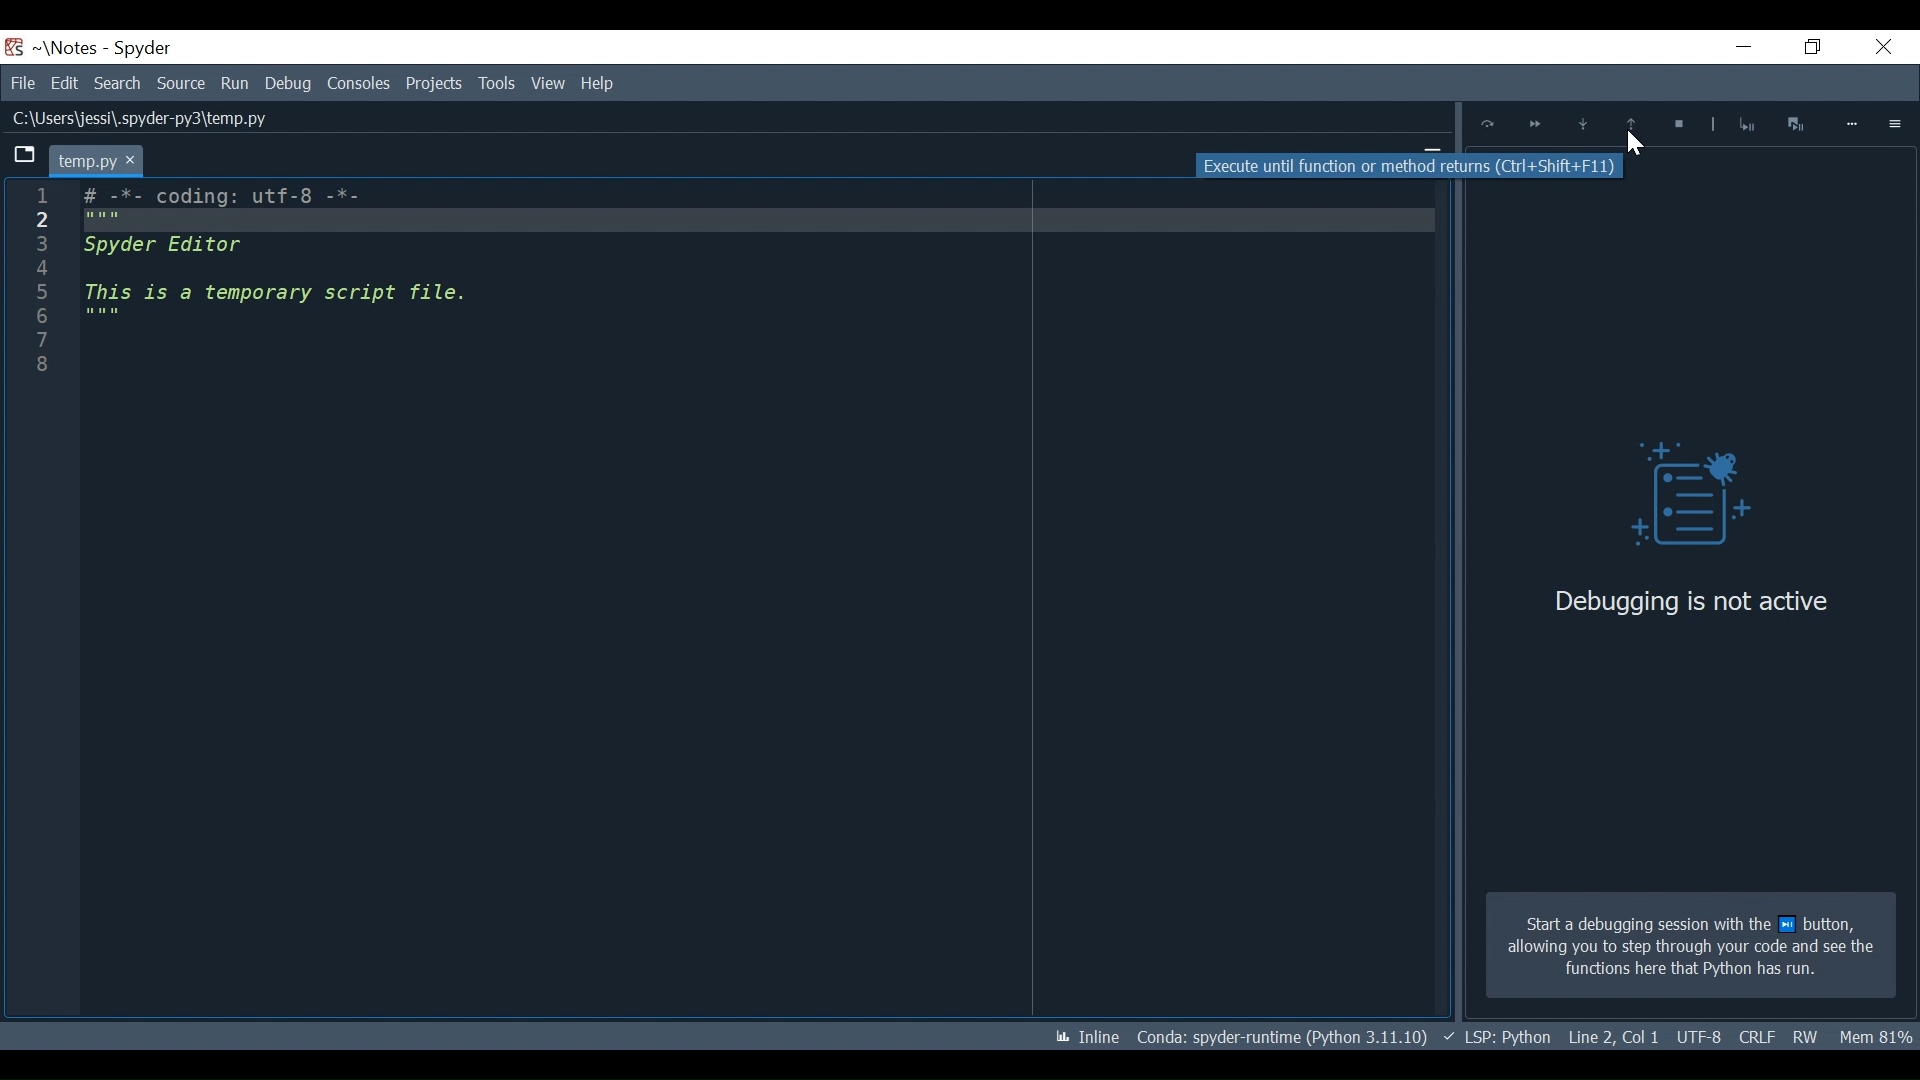 This screenshot has height=1080, width=1920. I want to click on Debug, so click(1675, 499).